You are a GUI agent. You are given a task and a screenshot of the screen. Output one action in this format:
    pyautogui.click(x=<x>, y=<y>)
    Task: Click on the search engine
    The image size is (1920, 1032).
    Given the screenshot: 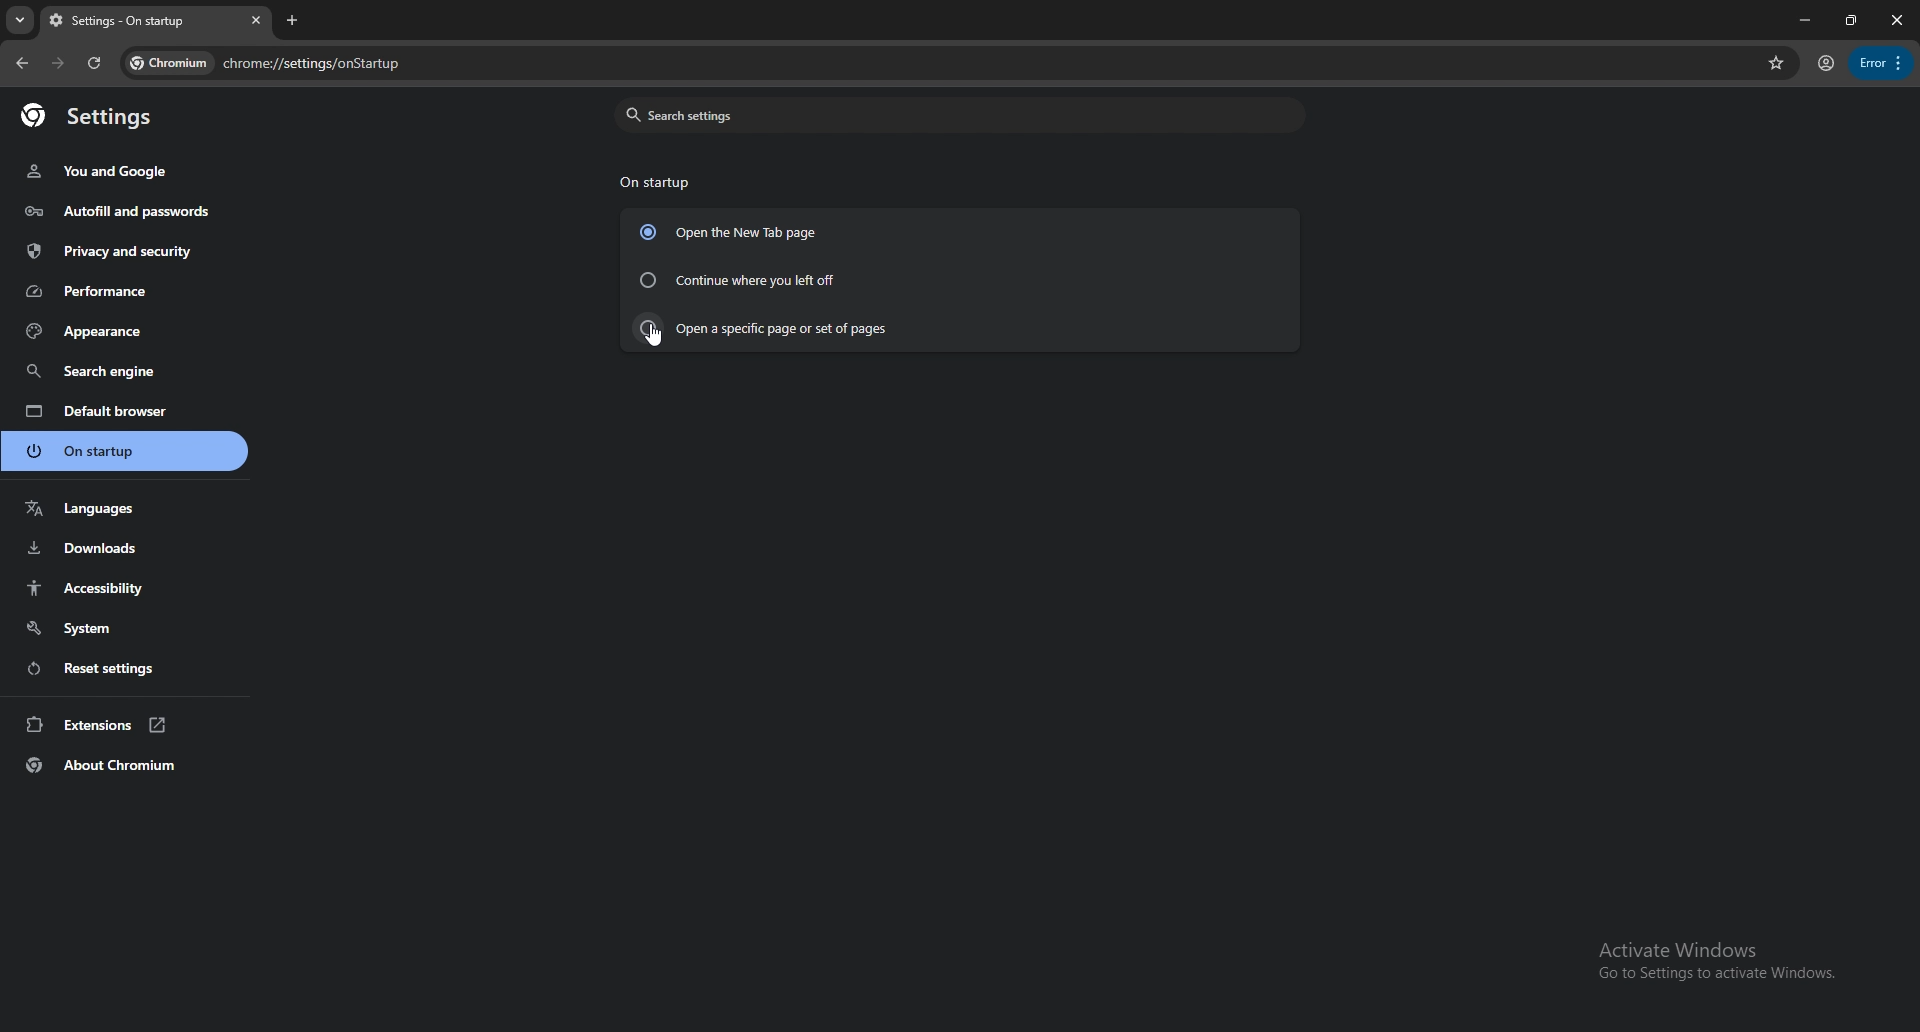 What is the action you would take?
    pyautogui.click(x=124, y=370)
    